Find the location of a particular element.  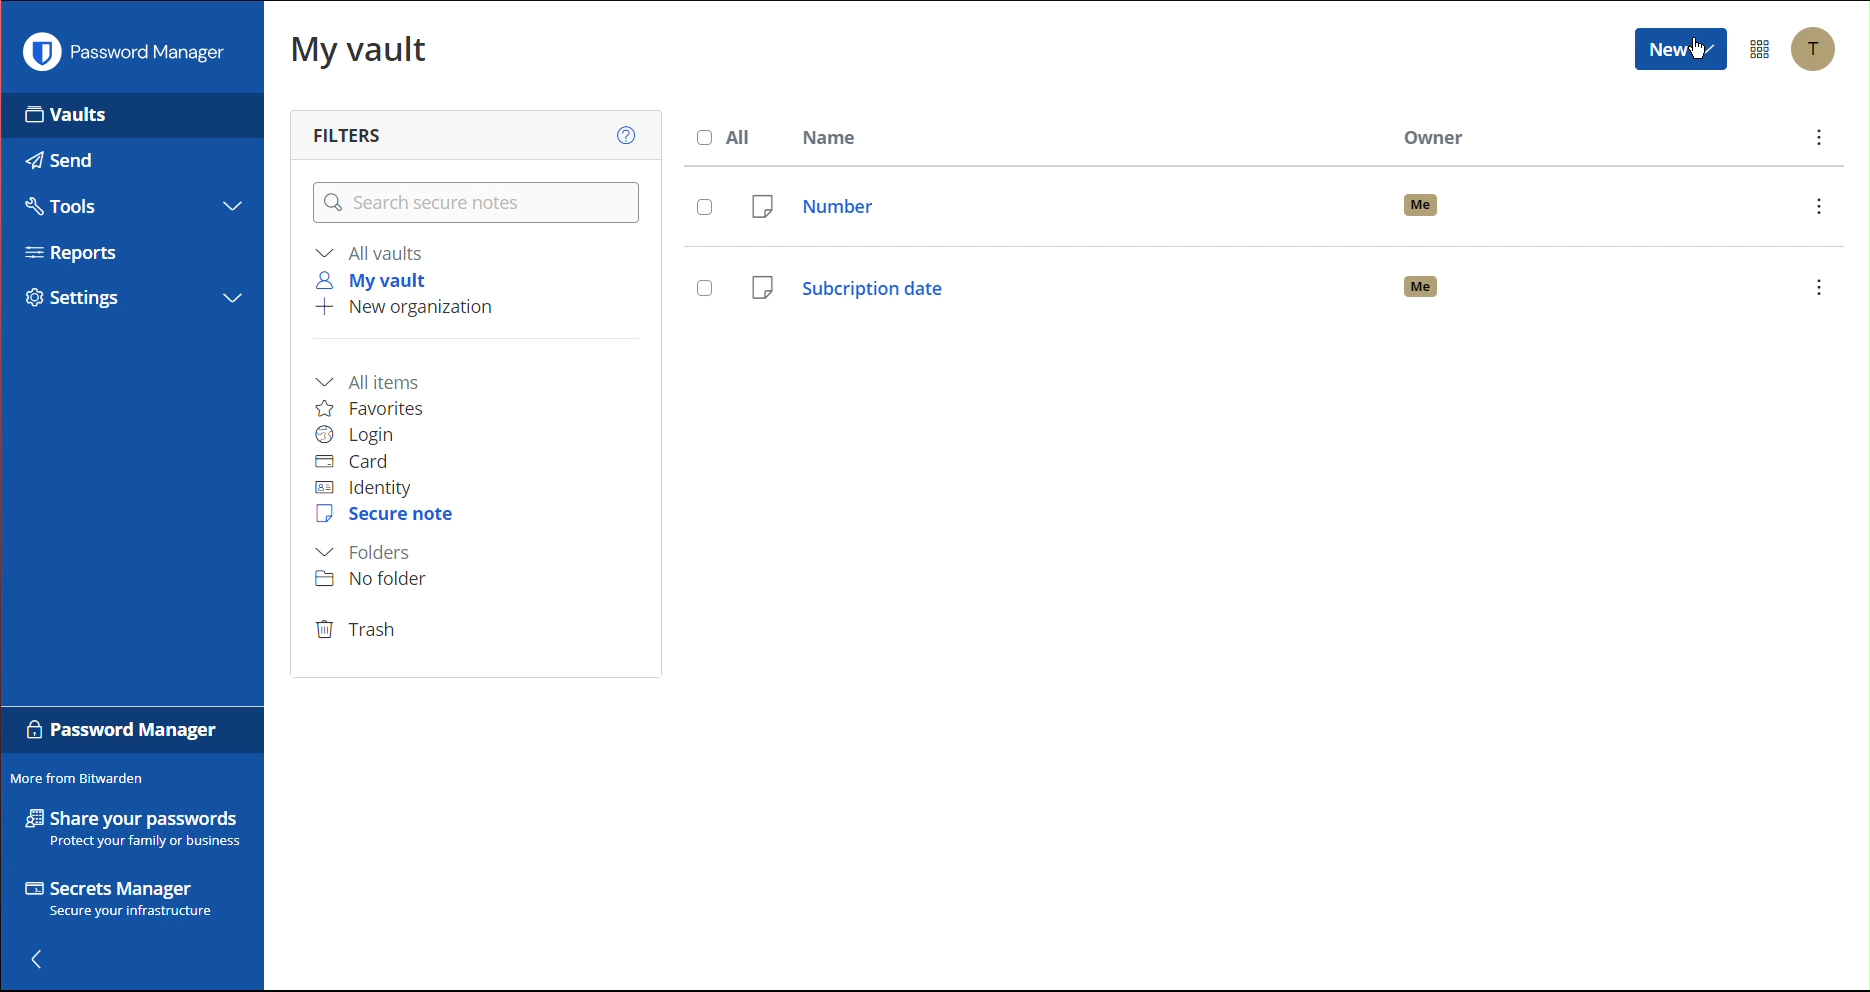

Name is located at coordinates (840, 137).